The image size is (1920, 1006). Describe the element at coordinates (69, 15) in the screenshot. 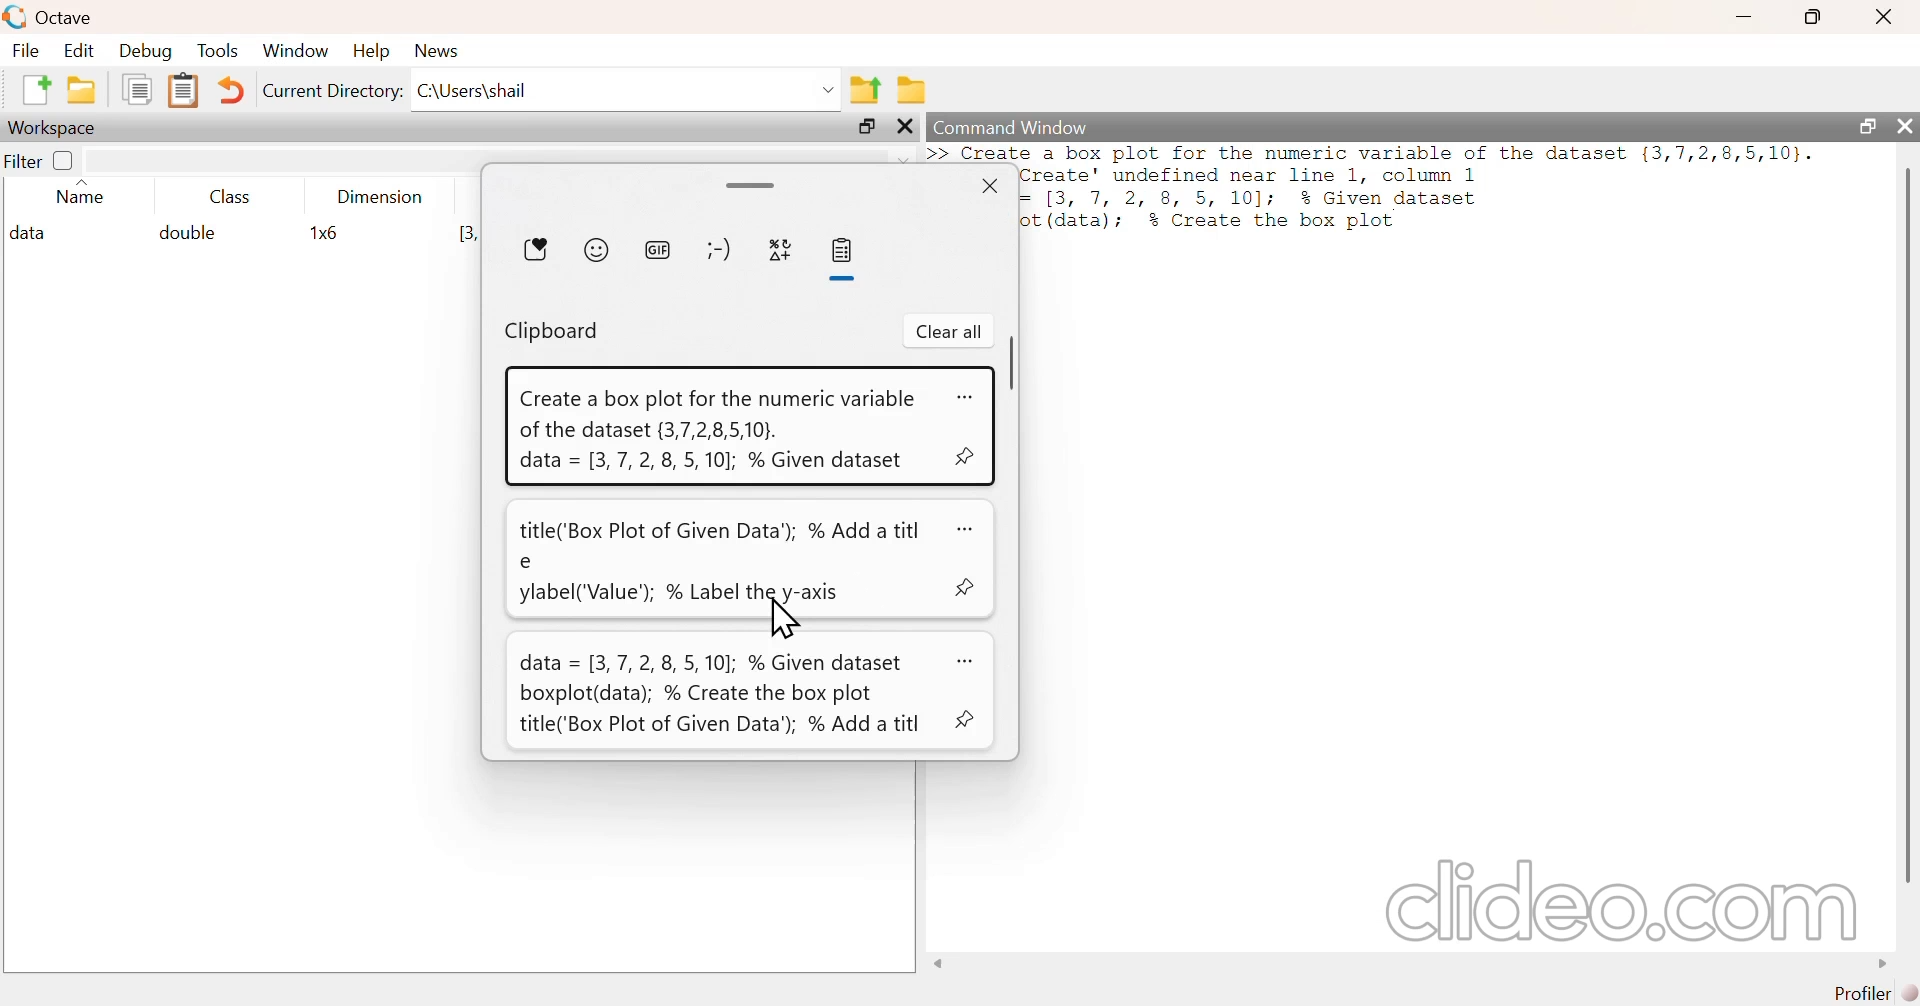

I see `Octave` at that location.